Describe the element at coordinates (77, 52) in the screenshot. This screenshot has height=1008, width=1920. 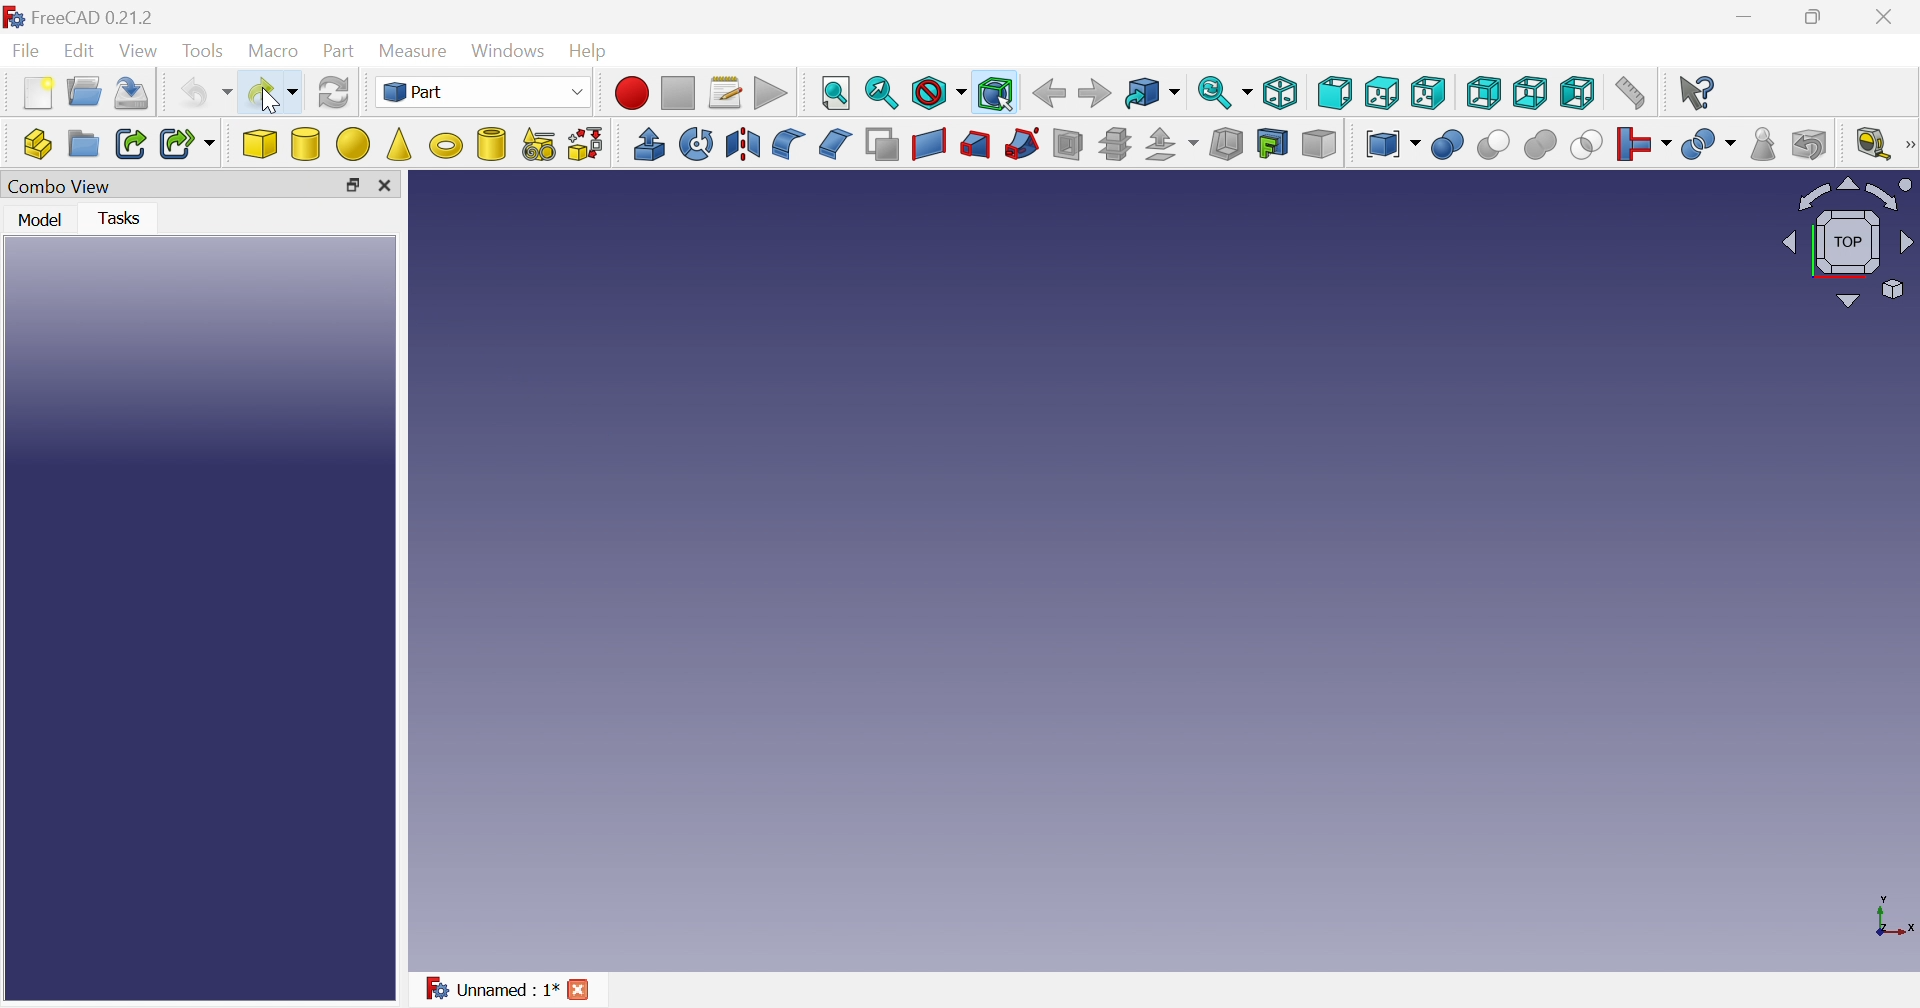
I see `Edit` at that location.